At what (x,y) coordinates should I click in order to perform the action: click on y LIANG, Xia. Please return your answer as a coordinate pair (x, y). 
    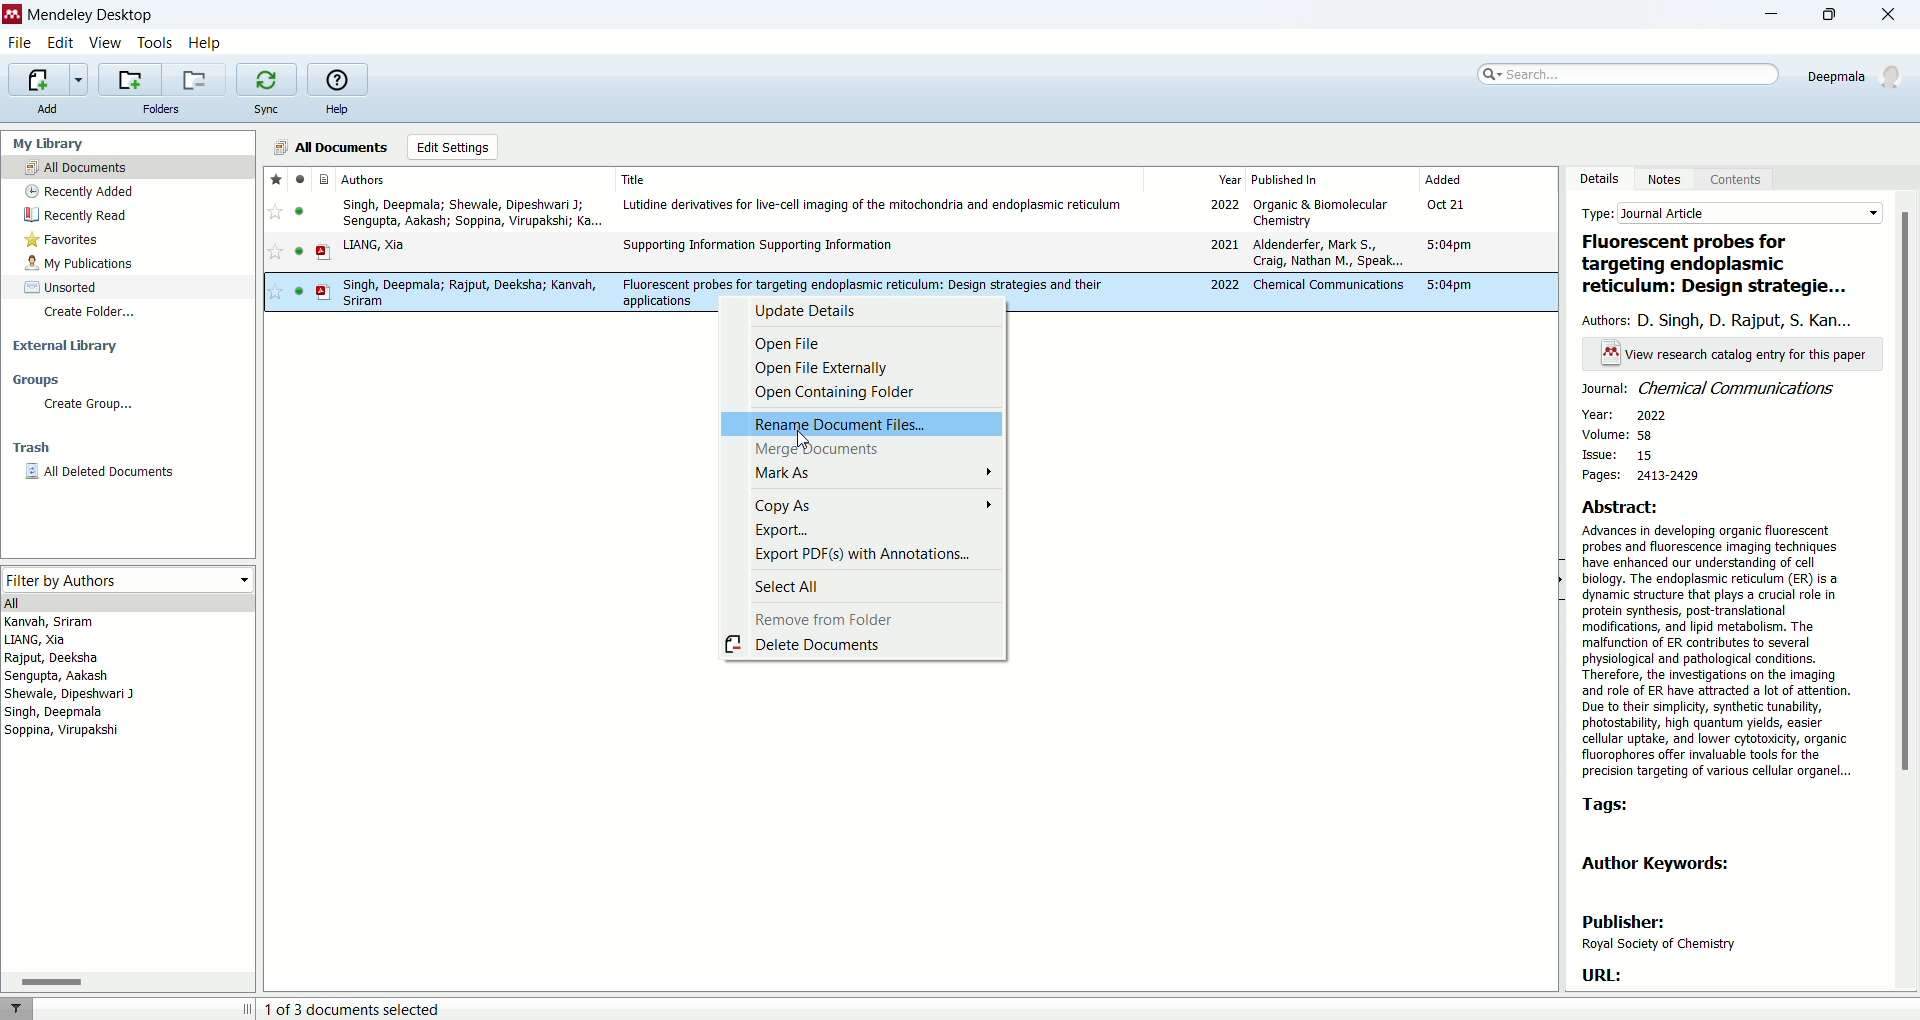
    Looking at the image, I should click on (389, 245).